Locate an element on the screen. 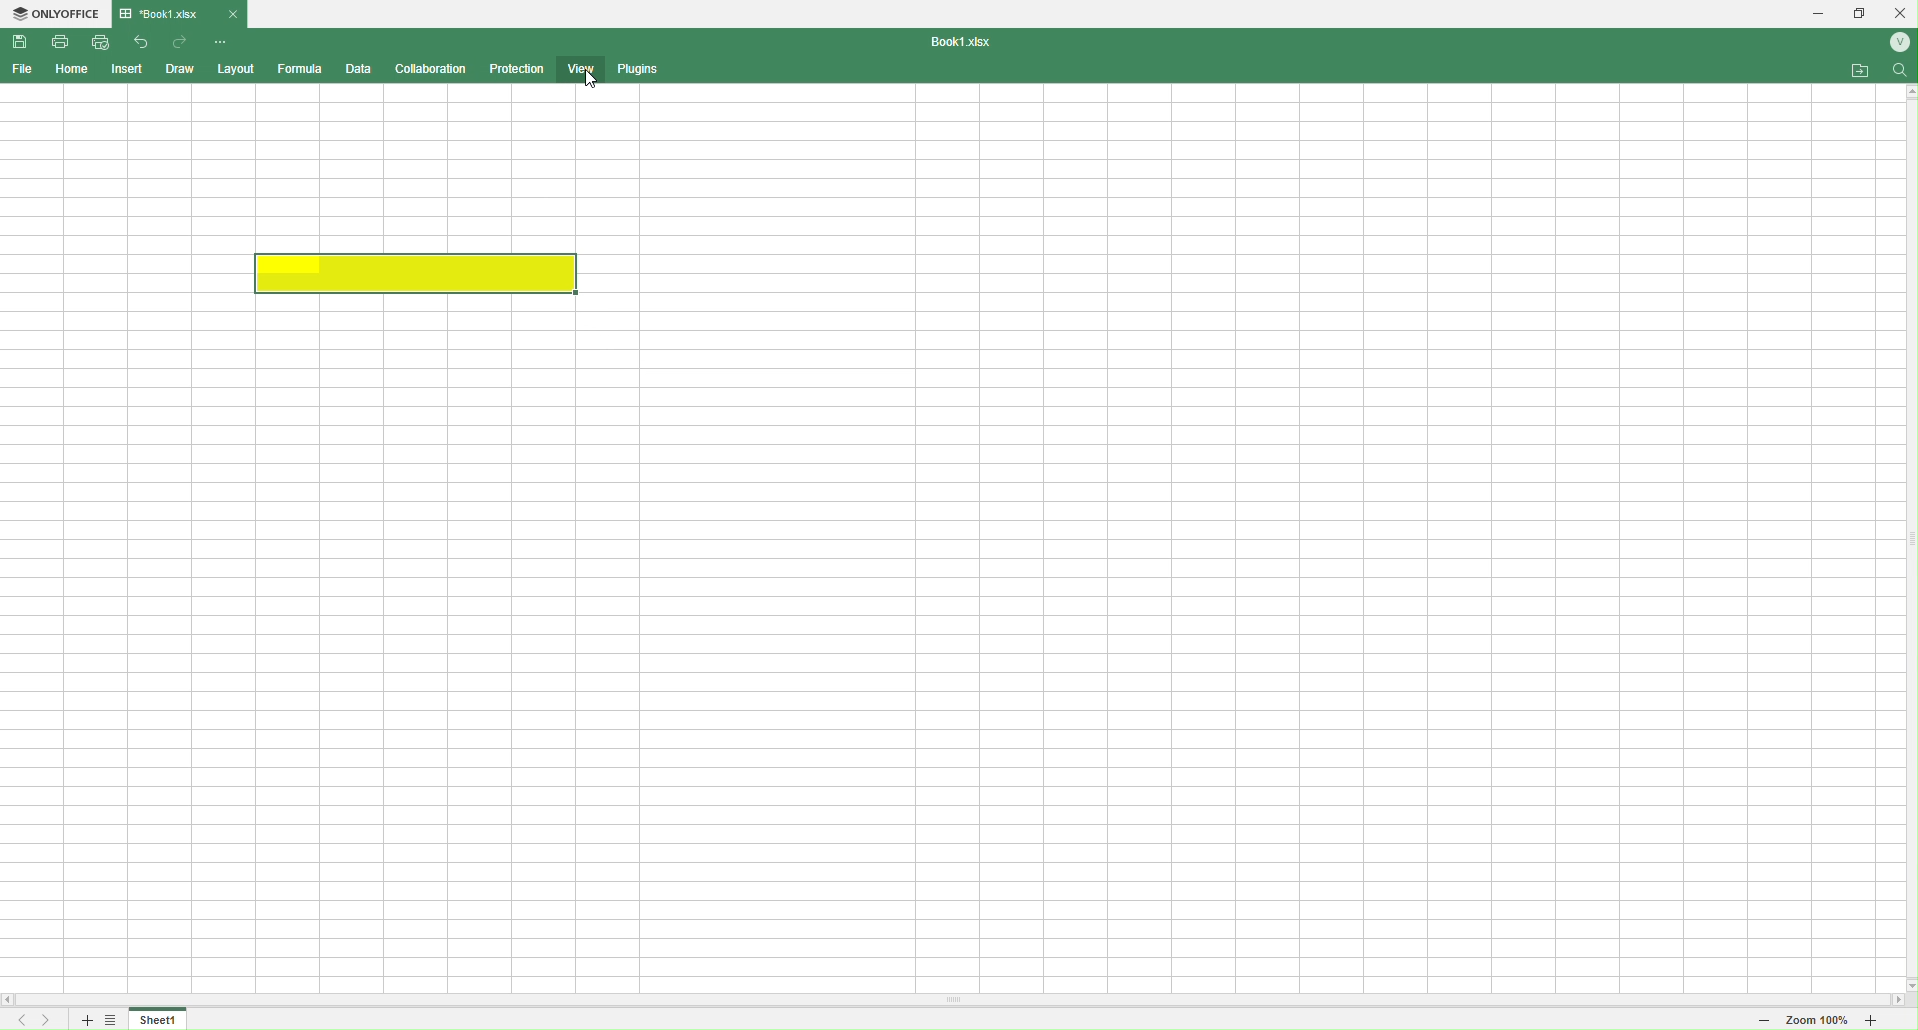 This screenshot has height=1030, width=1918. Data is located at coordinates (357, 68).